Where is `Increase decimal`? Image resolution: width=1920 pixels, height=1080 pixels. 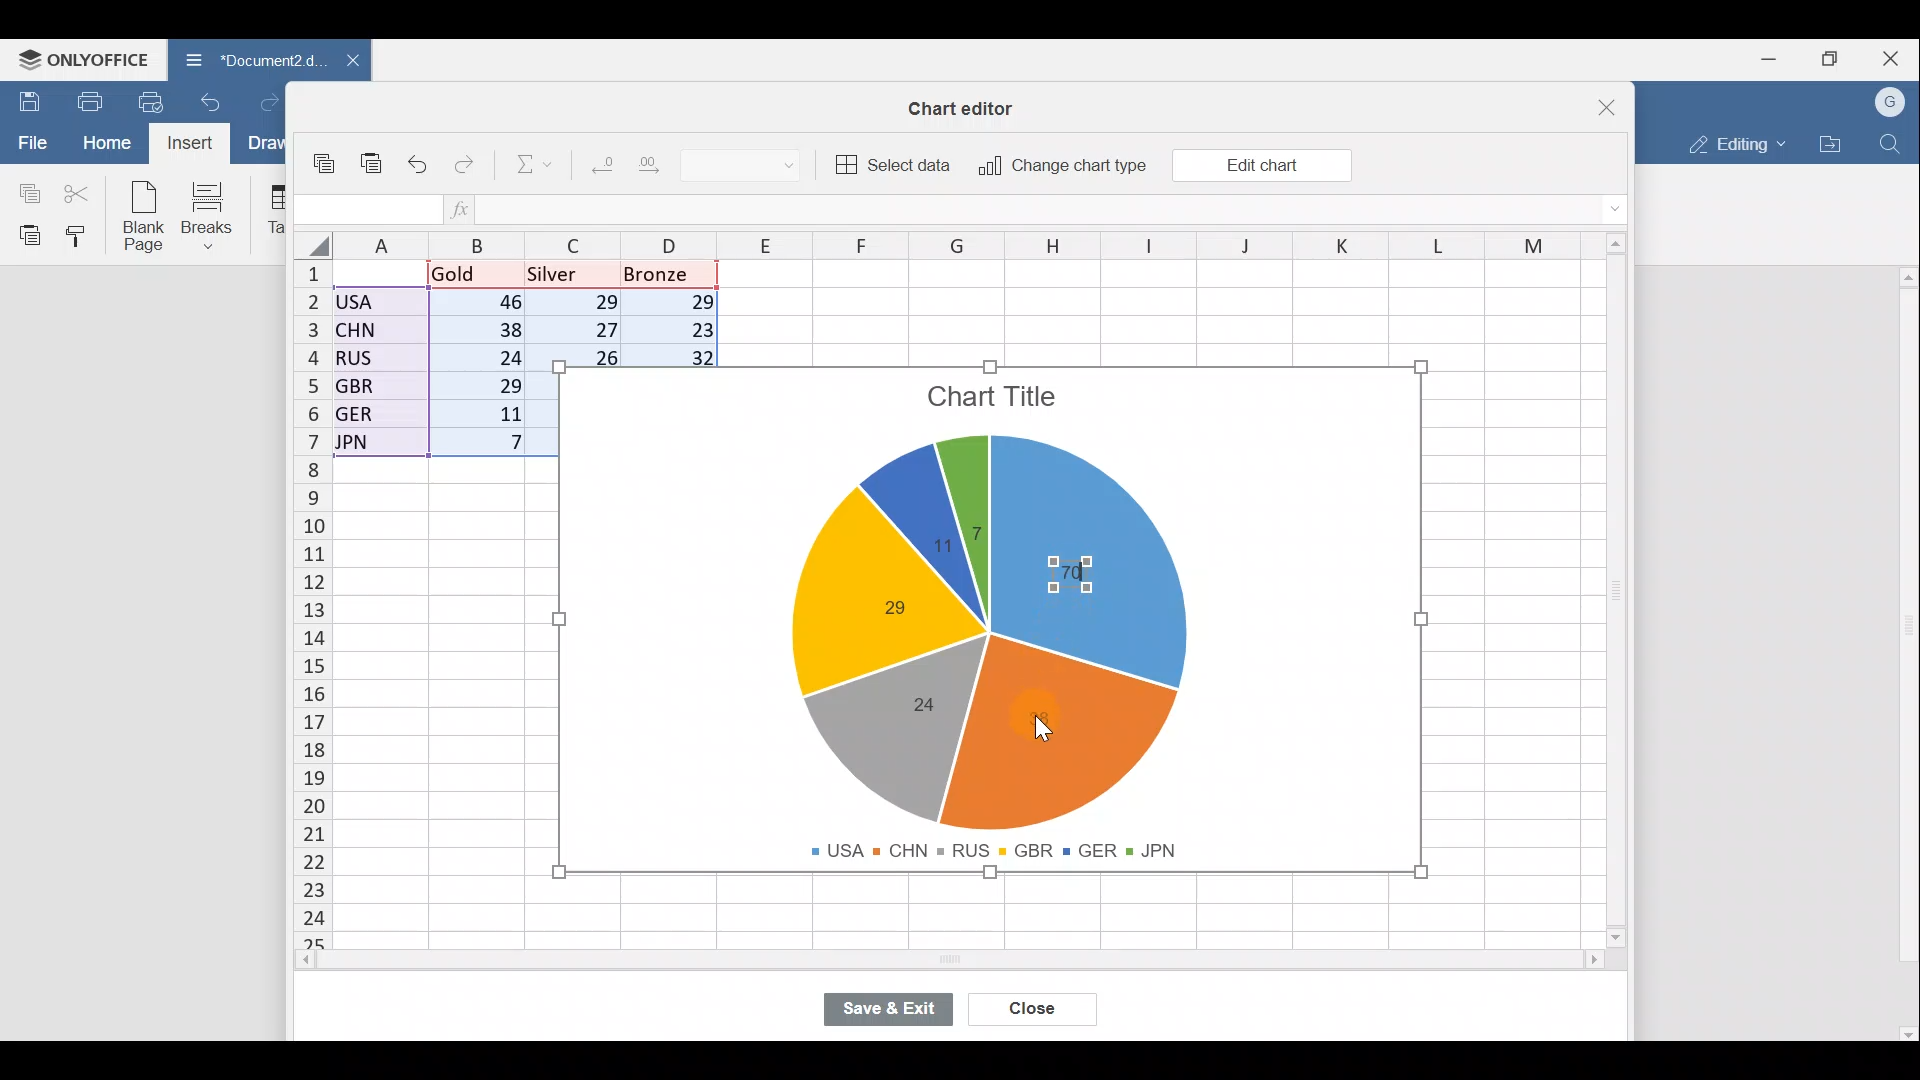 Increase decimal is located at coordinates (654, 162).